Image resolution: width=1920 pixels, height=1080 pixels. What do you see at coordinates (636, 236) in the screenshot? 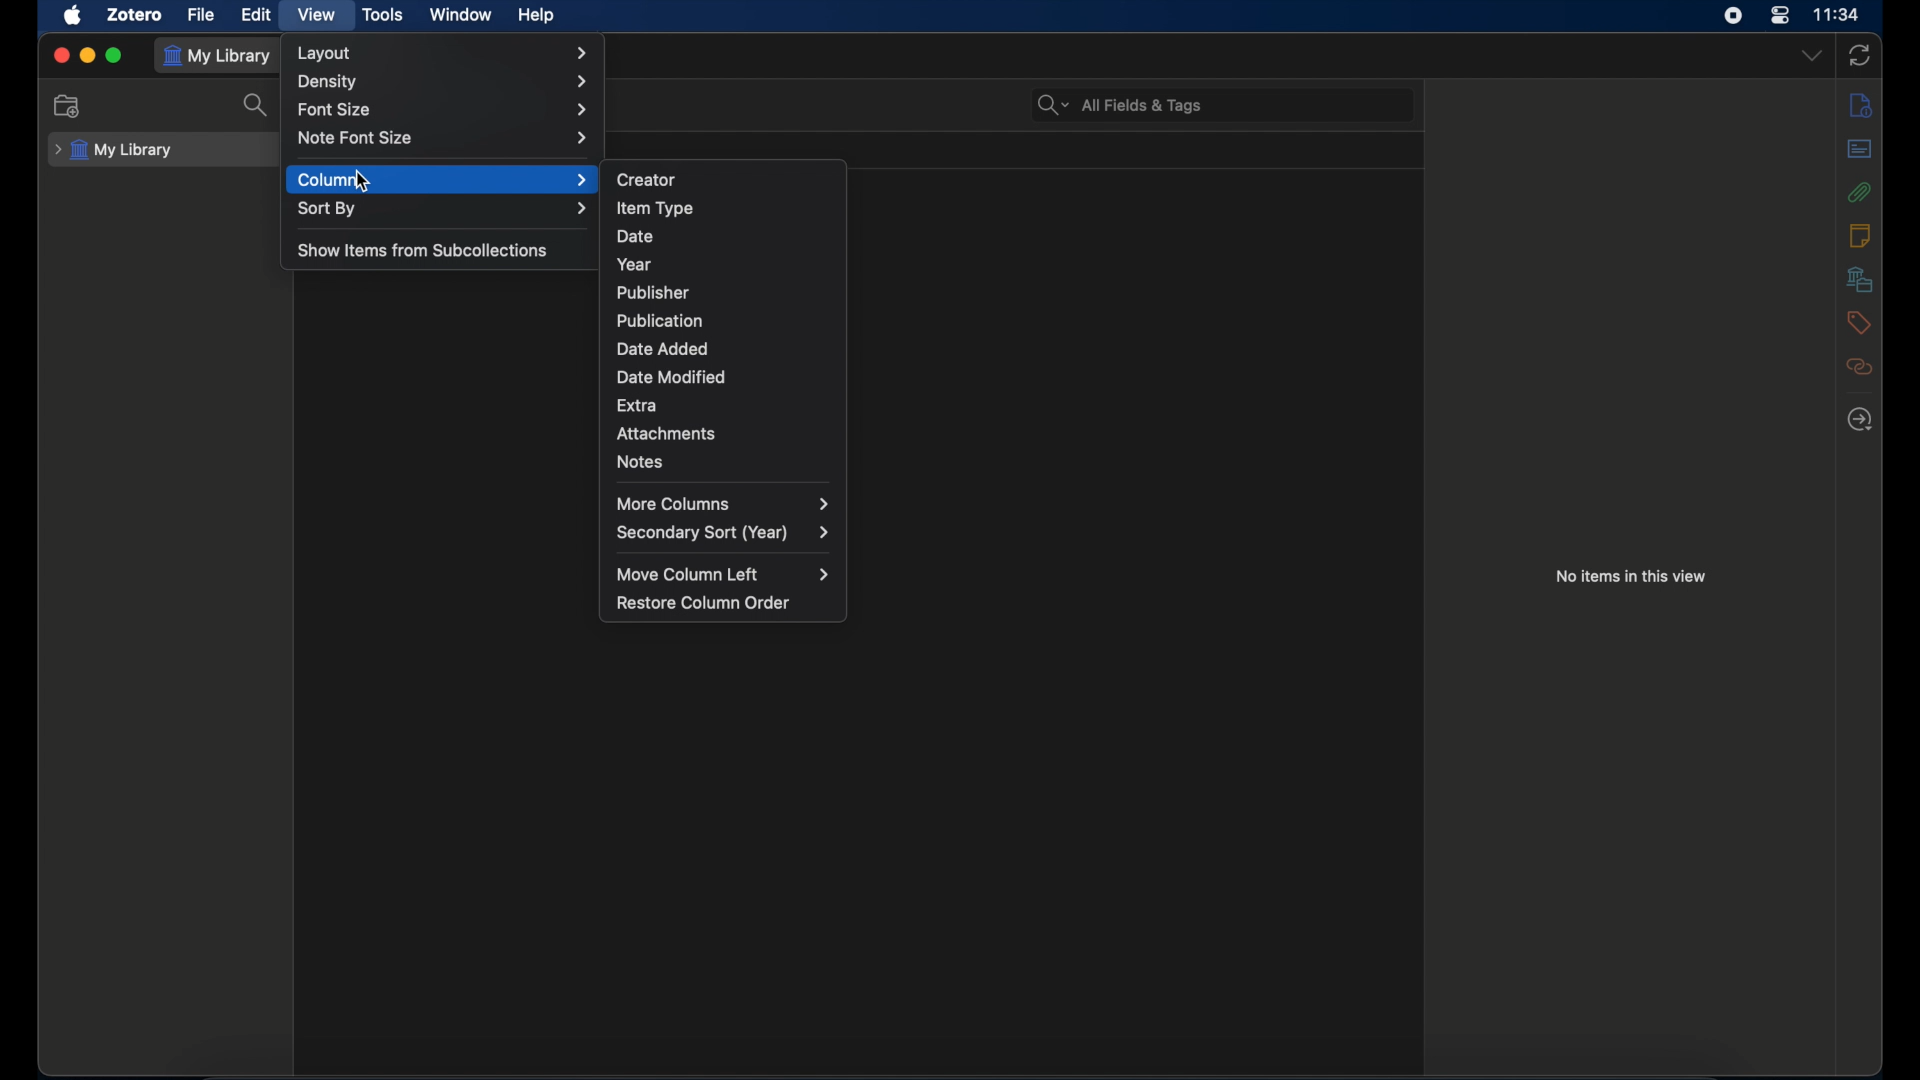
I see `date` at bounding box center [636, 236].